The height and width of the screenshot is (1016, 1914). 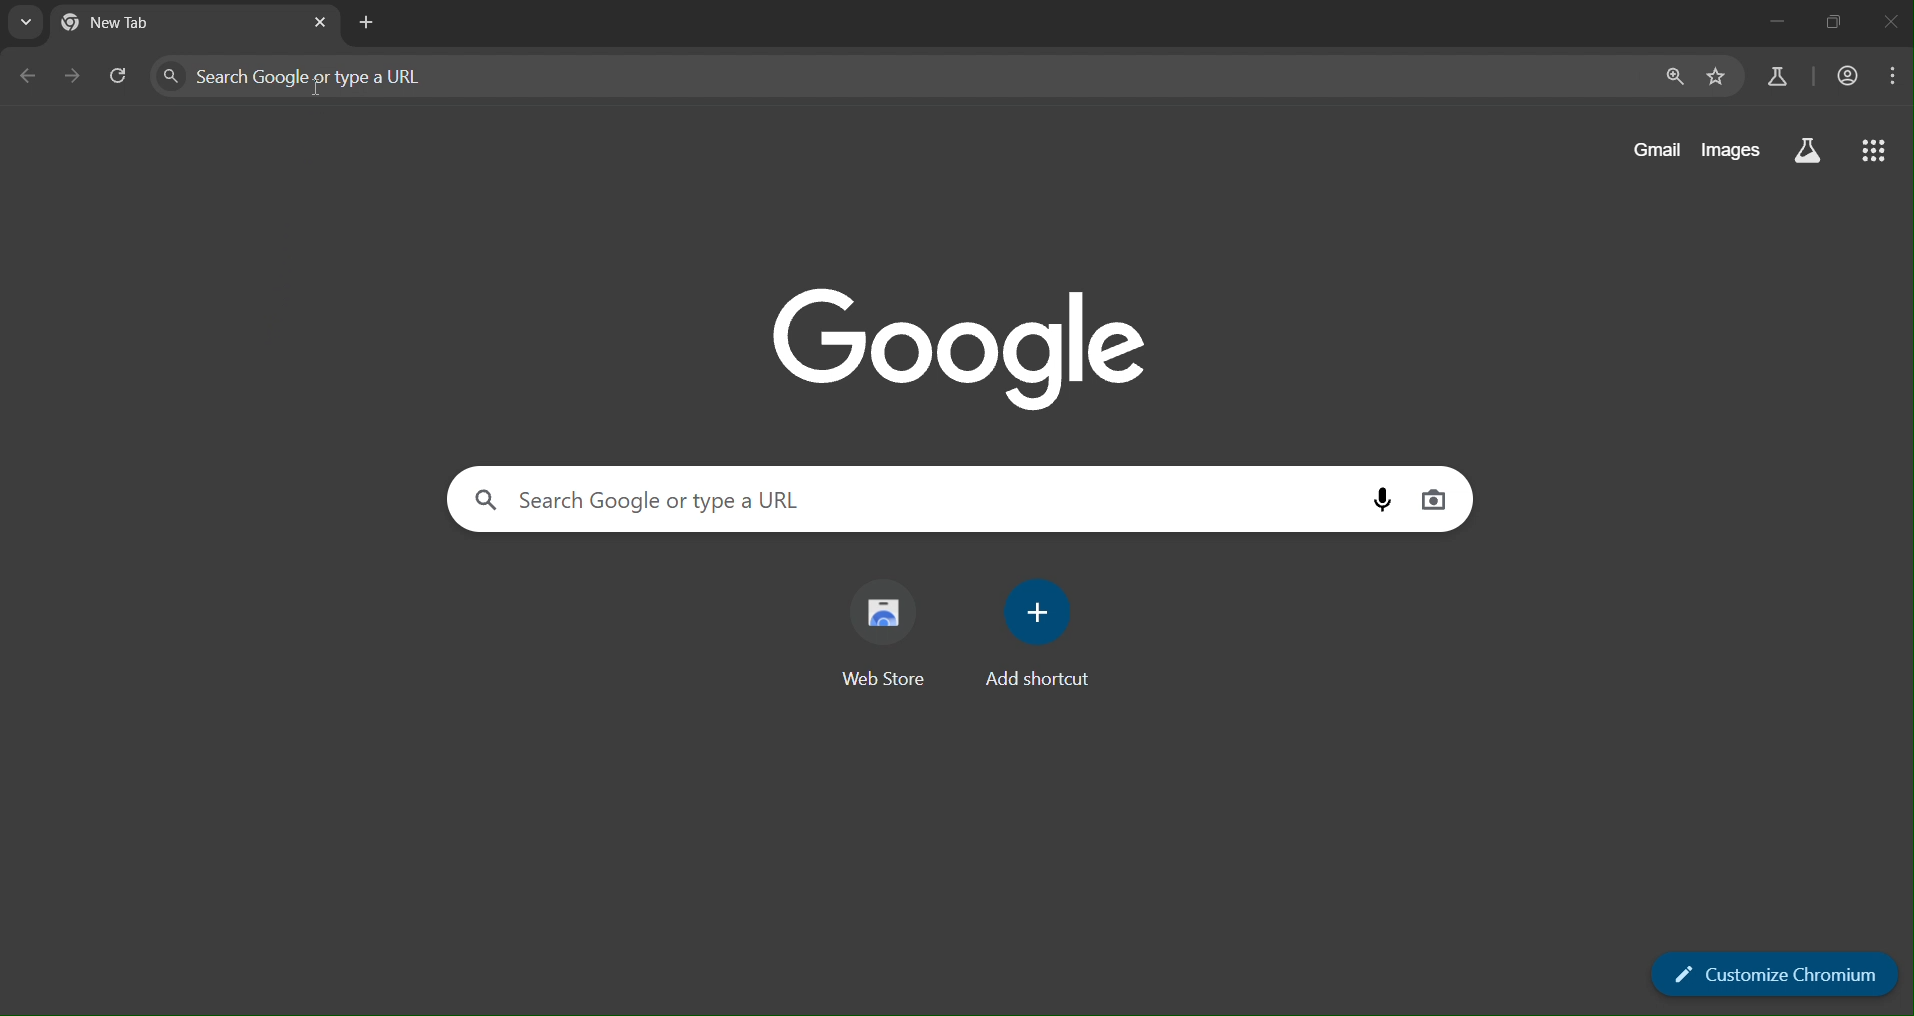 What do you see at coordinates (25, 23) in the screenshot?
I see `search tab` at bounding box center [25, 23].